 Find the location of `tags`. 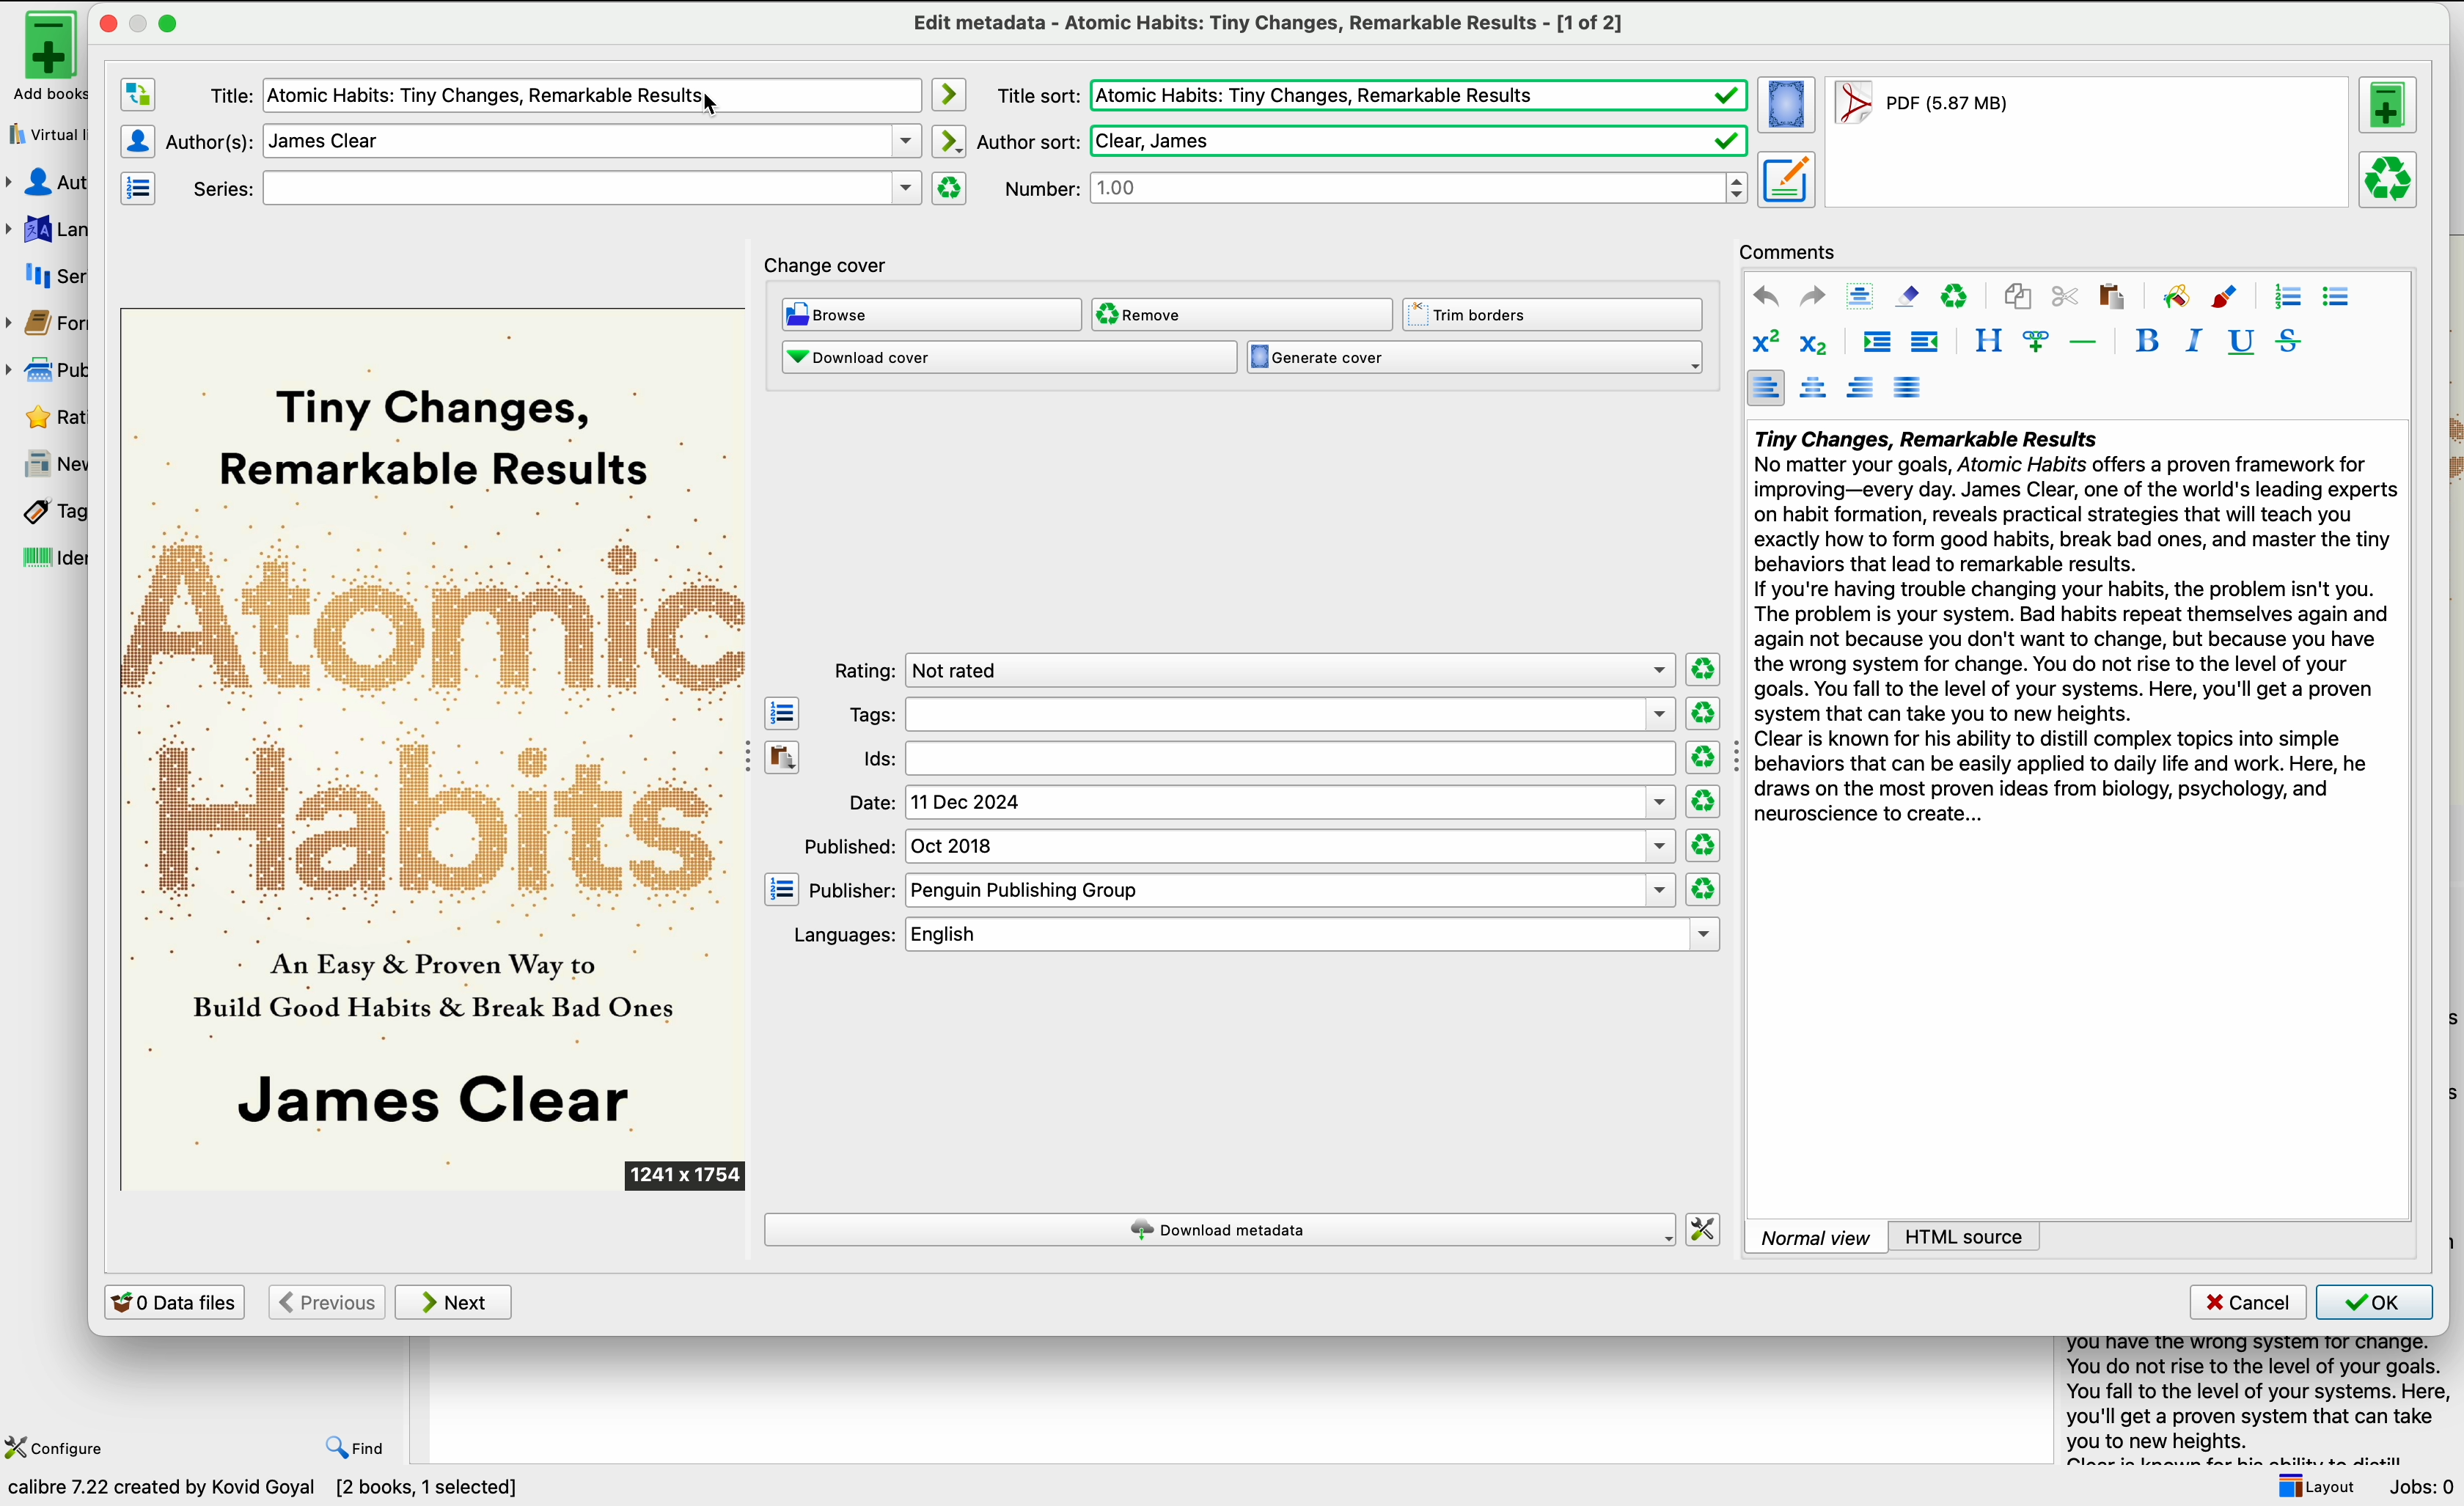

tags is located at coordinates (43, 512).